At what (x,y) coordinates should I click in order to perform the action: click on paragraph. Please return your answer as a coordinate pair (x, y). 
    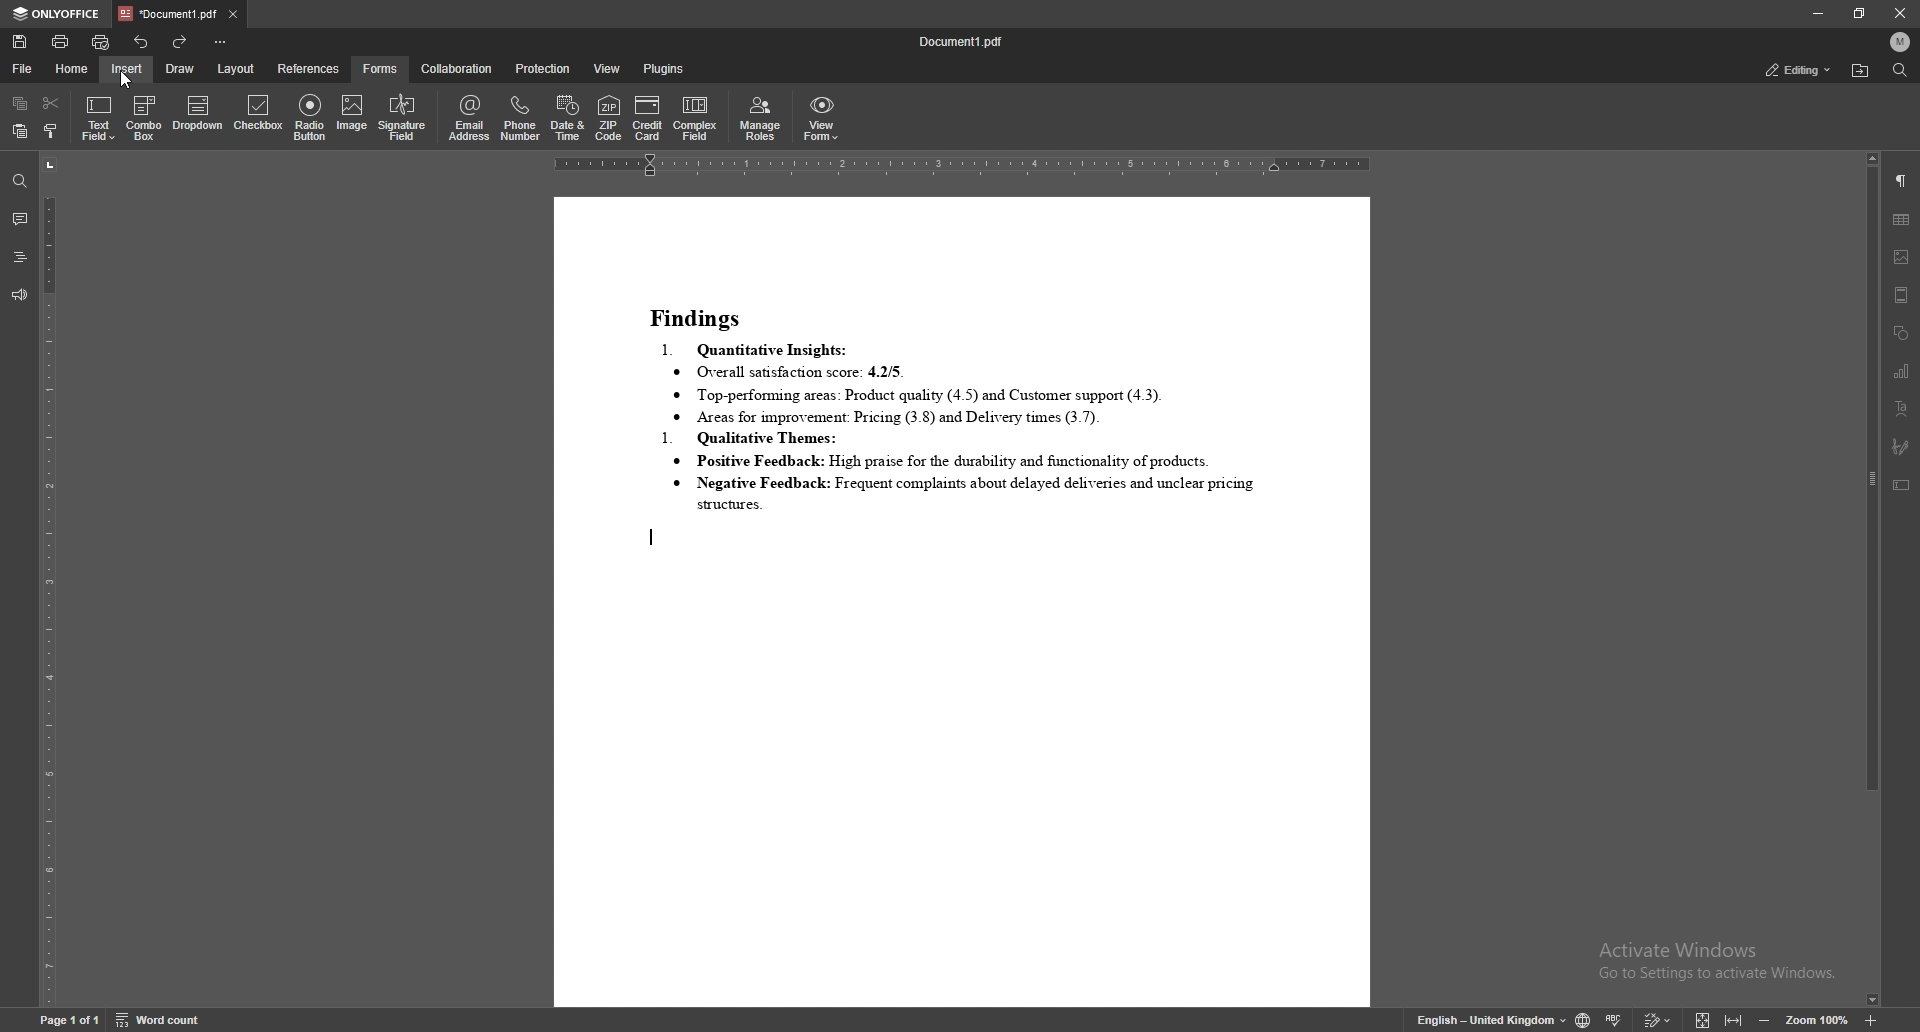
    Looking at the image, I should click on (1902, 181).